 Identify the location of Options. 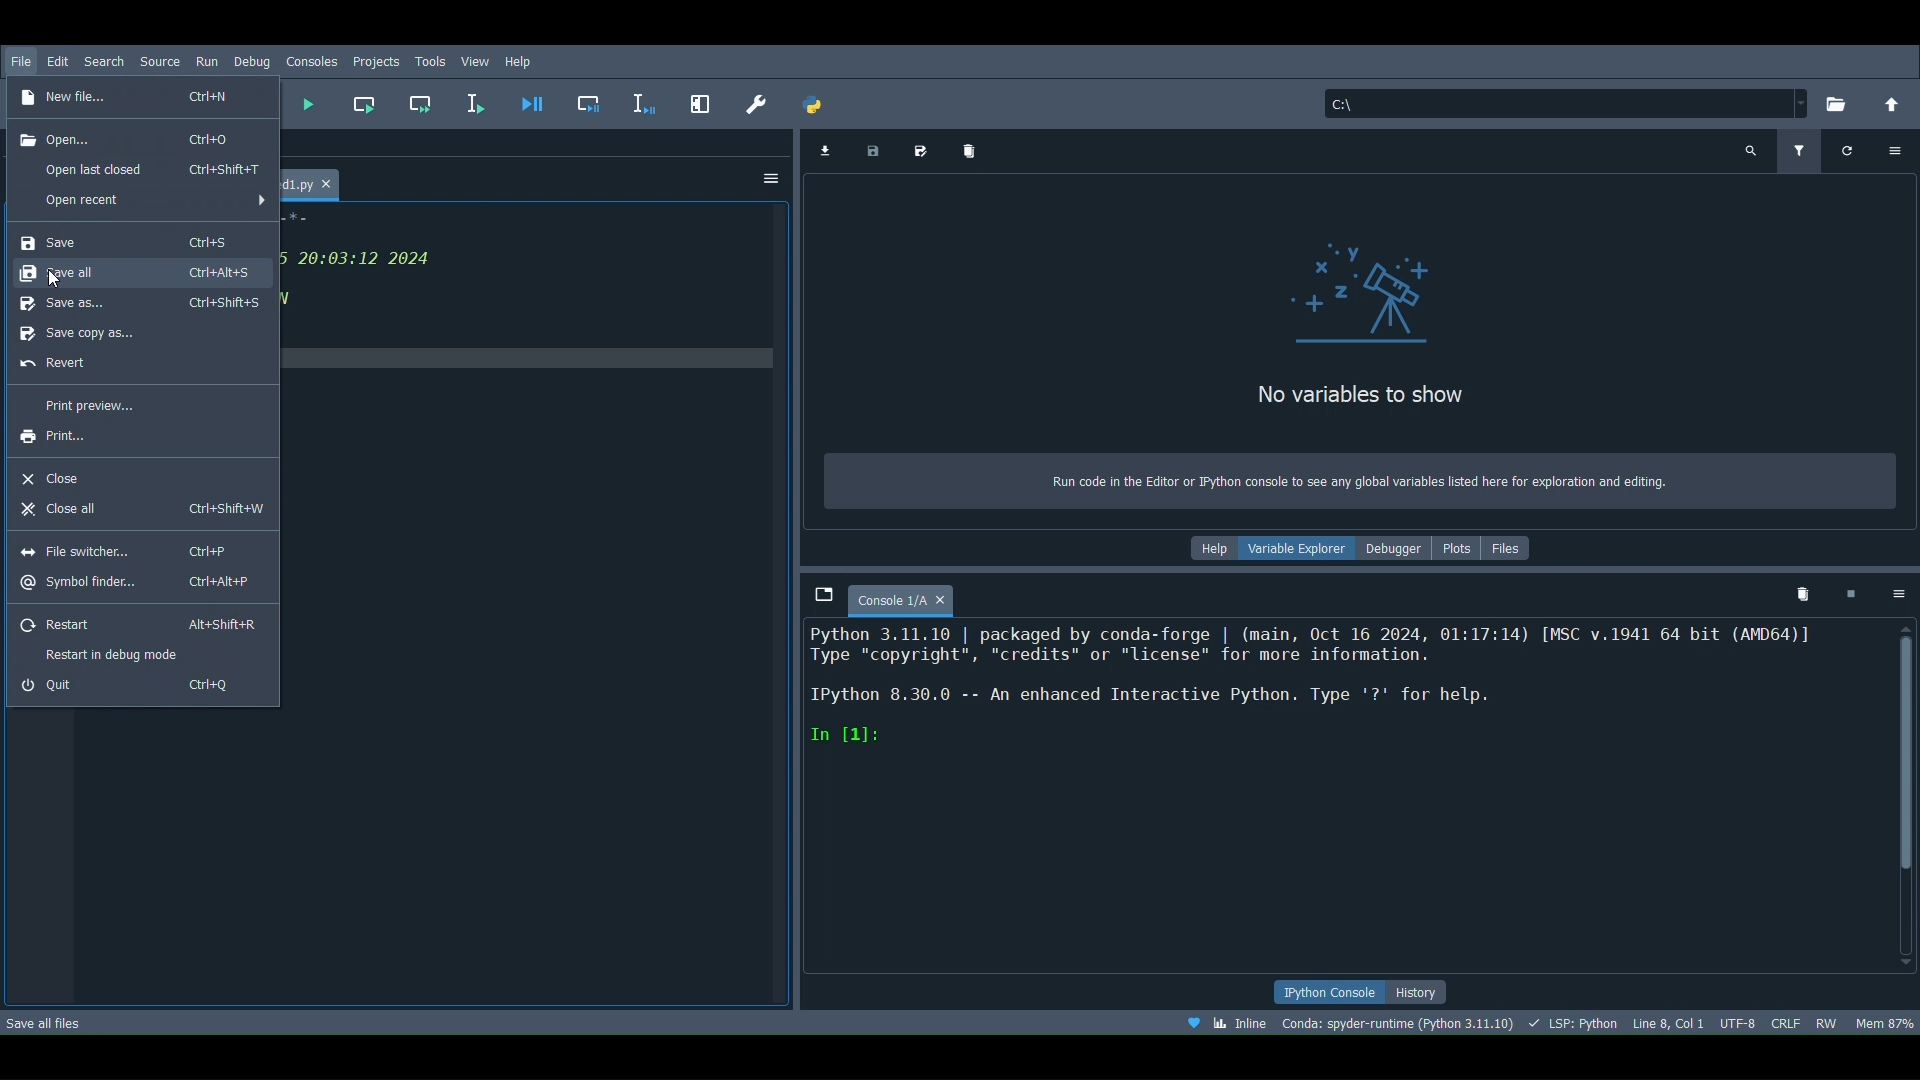
(1894, 146).